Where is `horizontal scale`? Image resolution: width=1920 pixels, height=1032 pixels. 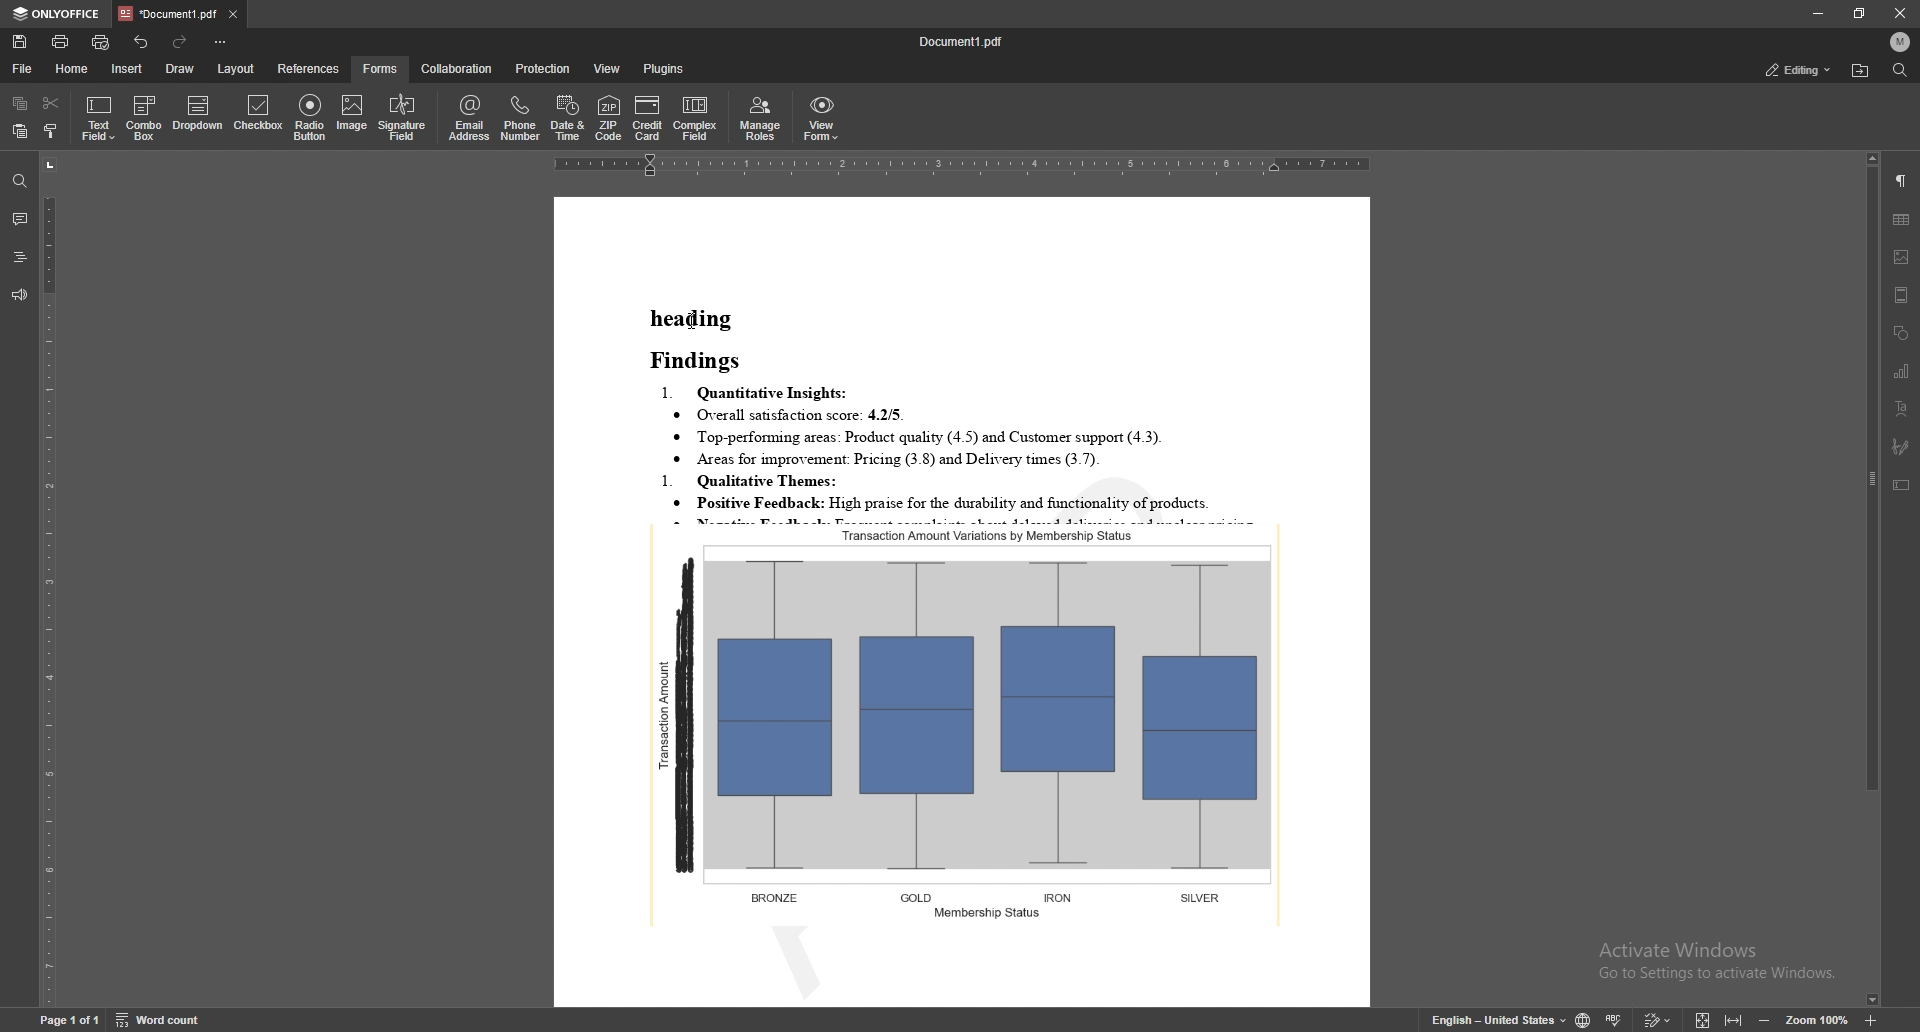
horizontal scale is located at coordinates (963, 167).